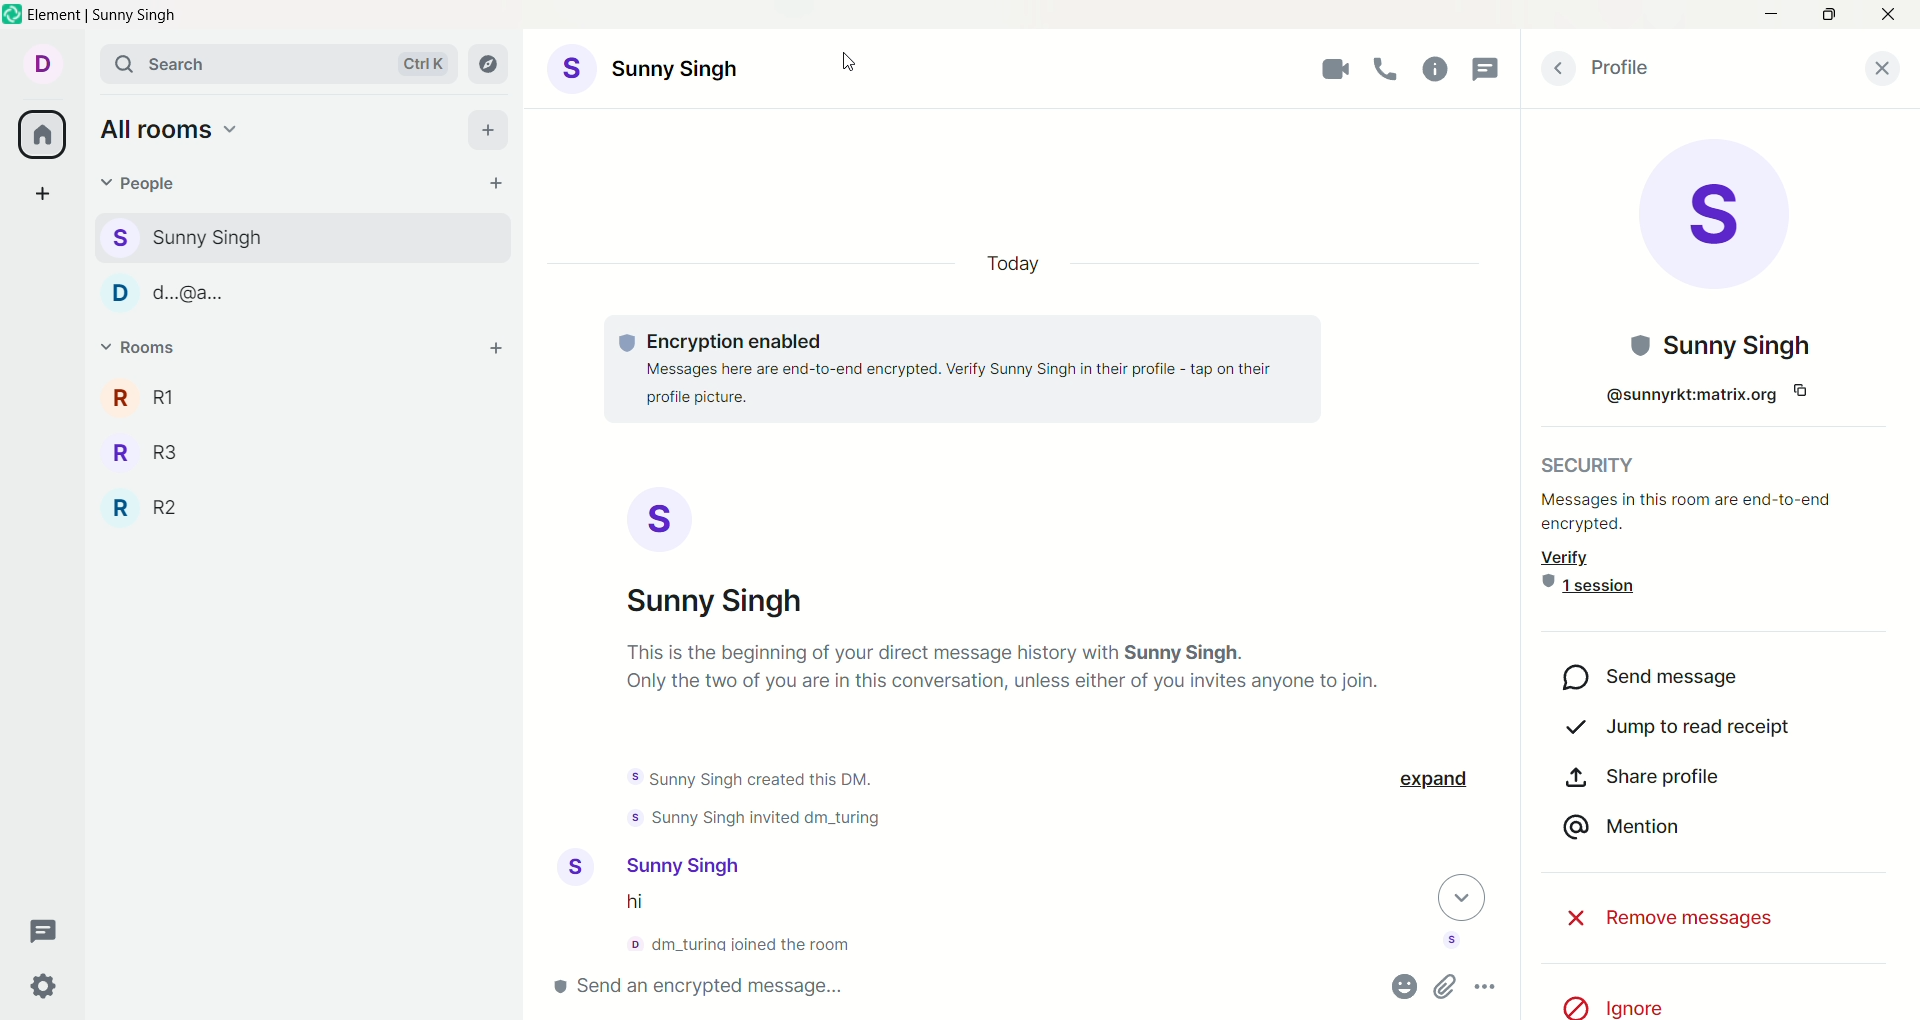 The width and height of the screenshot is (1920, 1020). What do you see at coordinates (1604, 462) in the screenshot?
I see `security` at bounding box center [1604, 462].